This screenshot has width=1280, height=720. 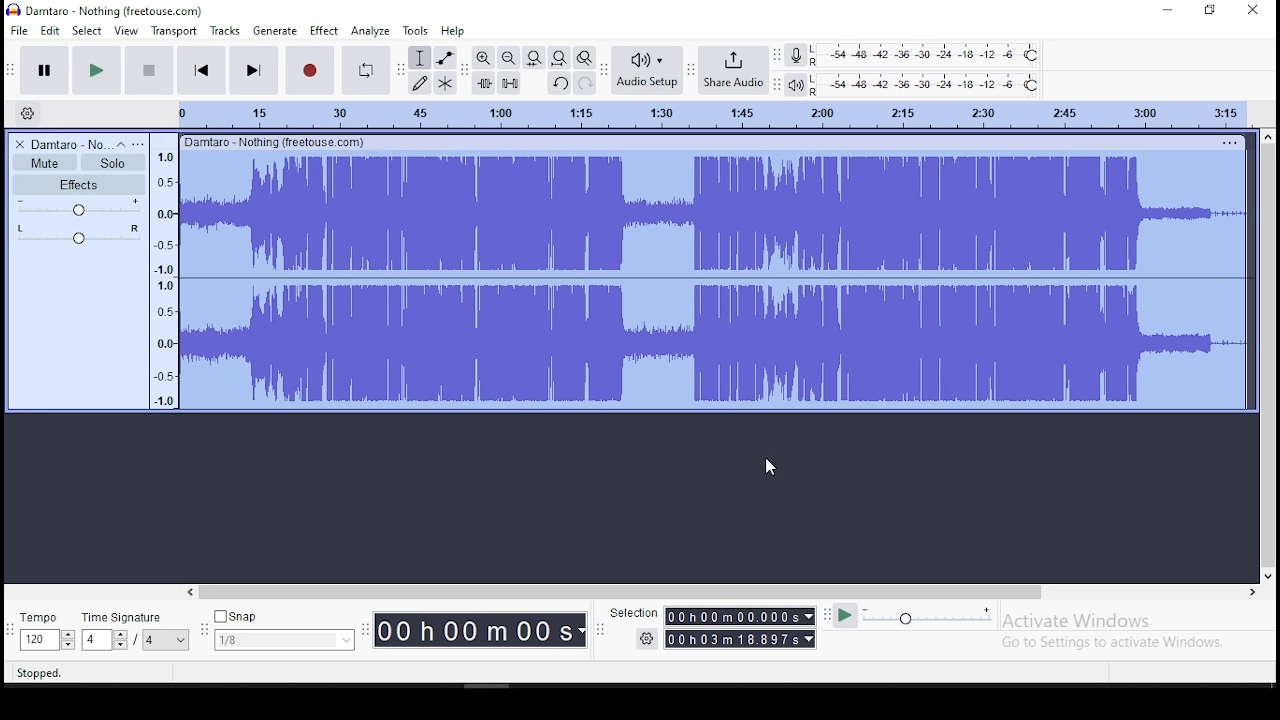 I want to click on selection tool, so click(x=419, y=58).